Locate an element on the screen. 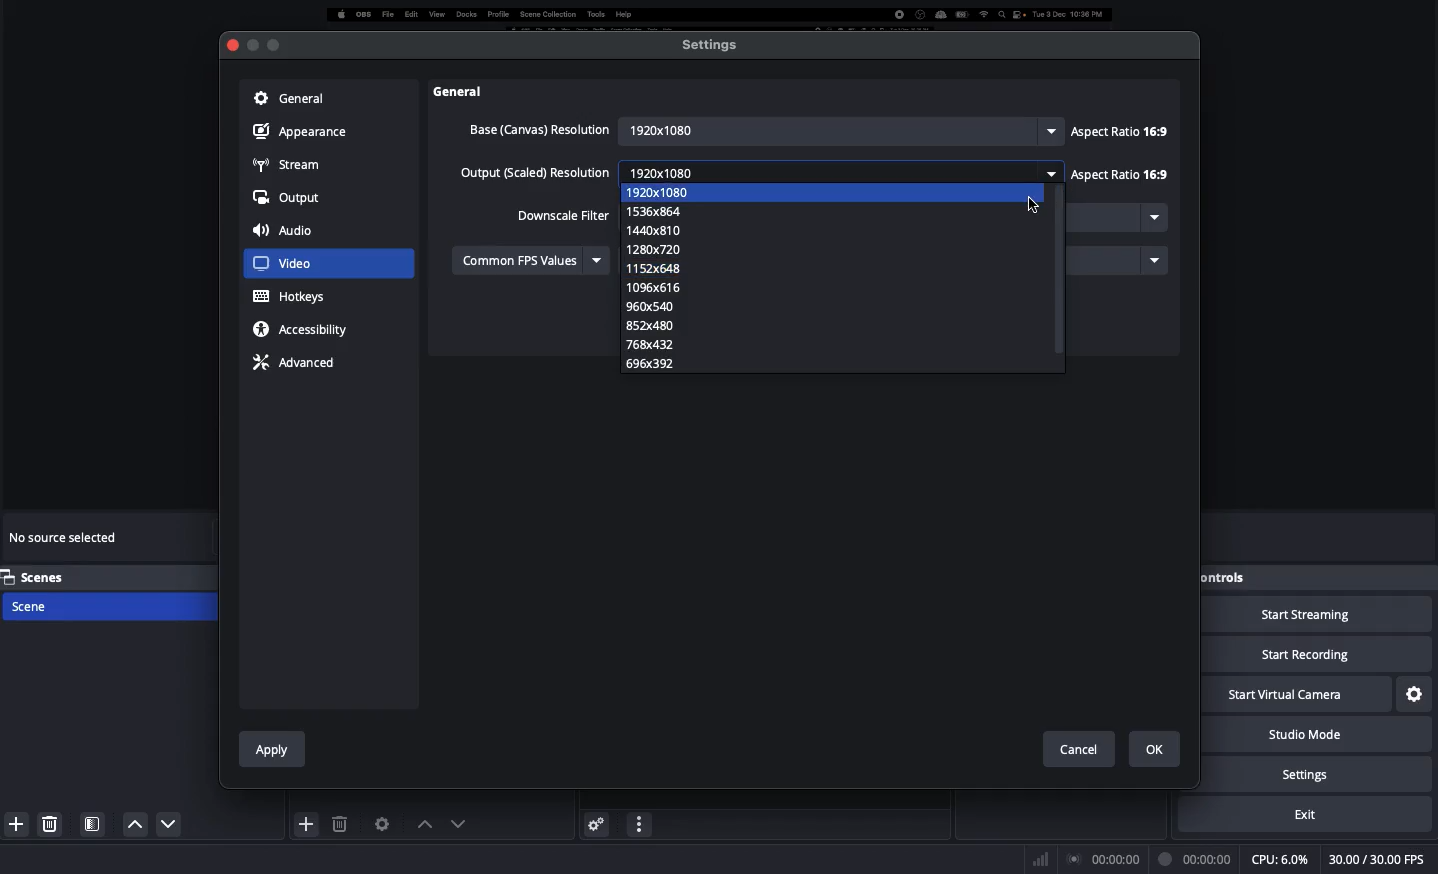 This screenshot has height=874, width=1438. Scen is located at coordinates (107, 605).